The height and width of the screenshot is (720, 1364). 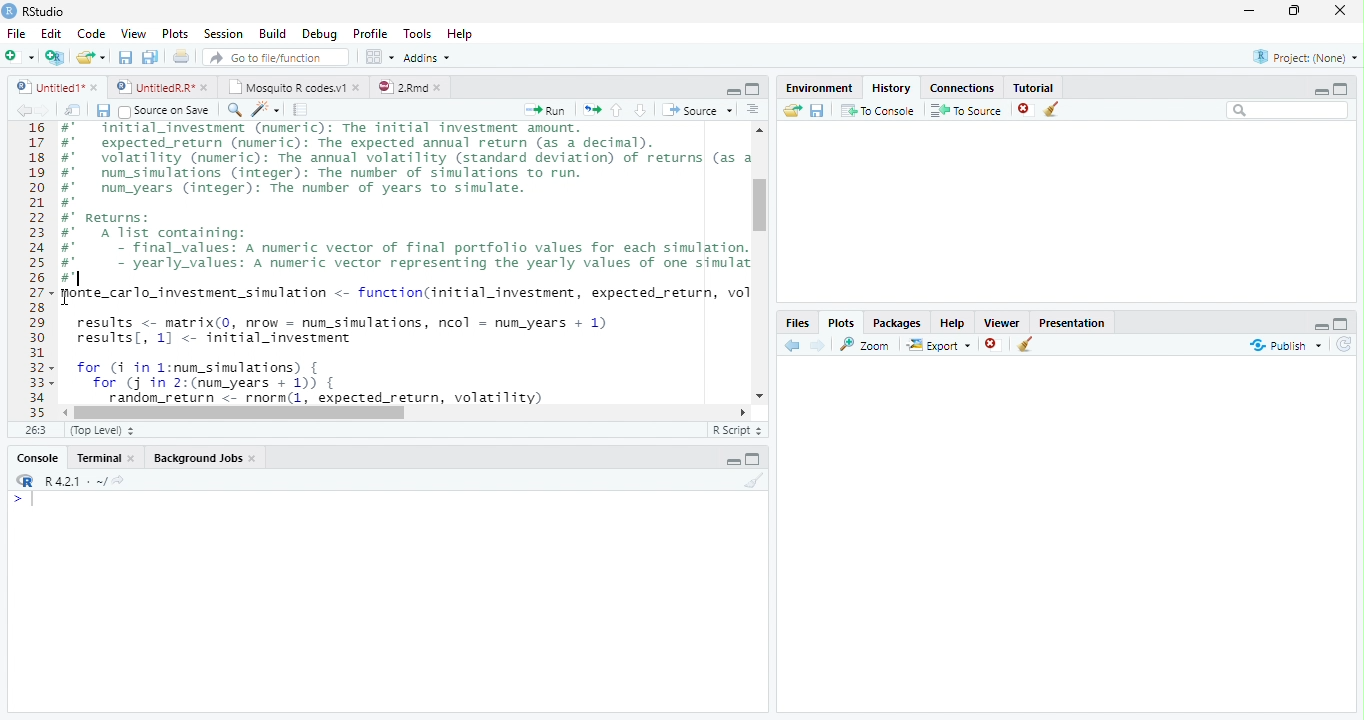 What do you see at coordinates (222, 33) in the screenshot?
I see `Session` at bounding box center [222, 33].